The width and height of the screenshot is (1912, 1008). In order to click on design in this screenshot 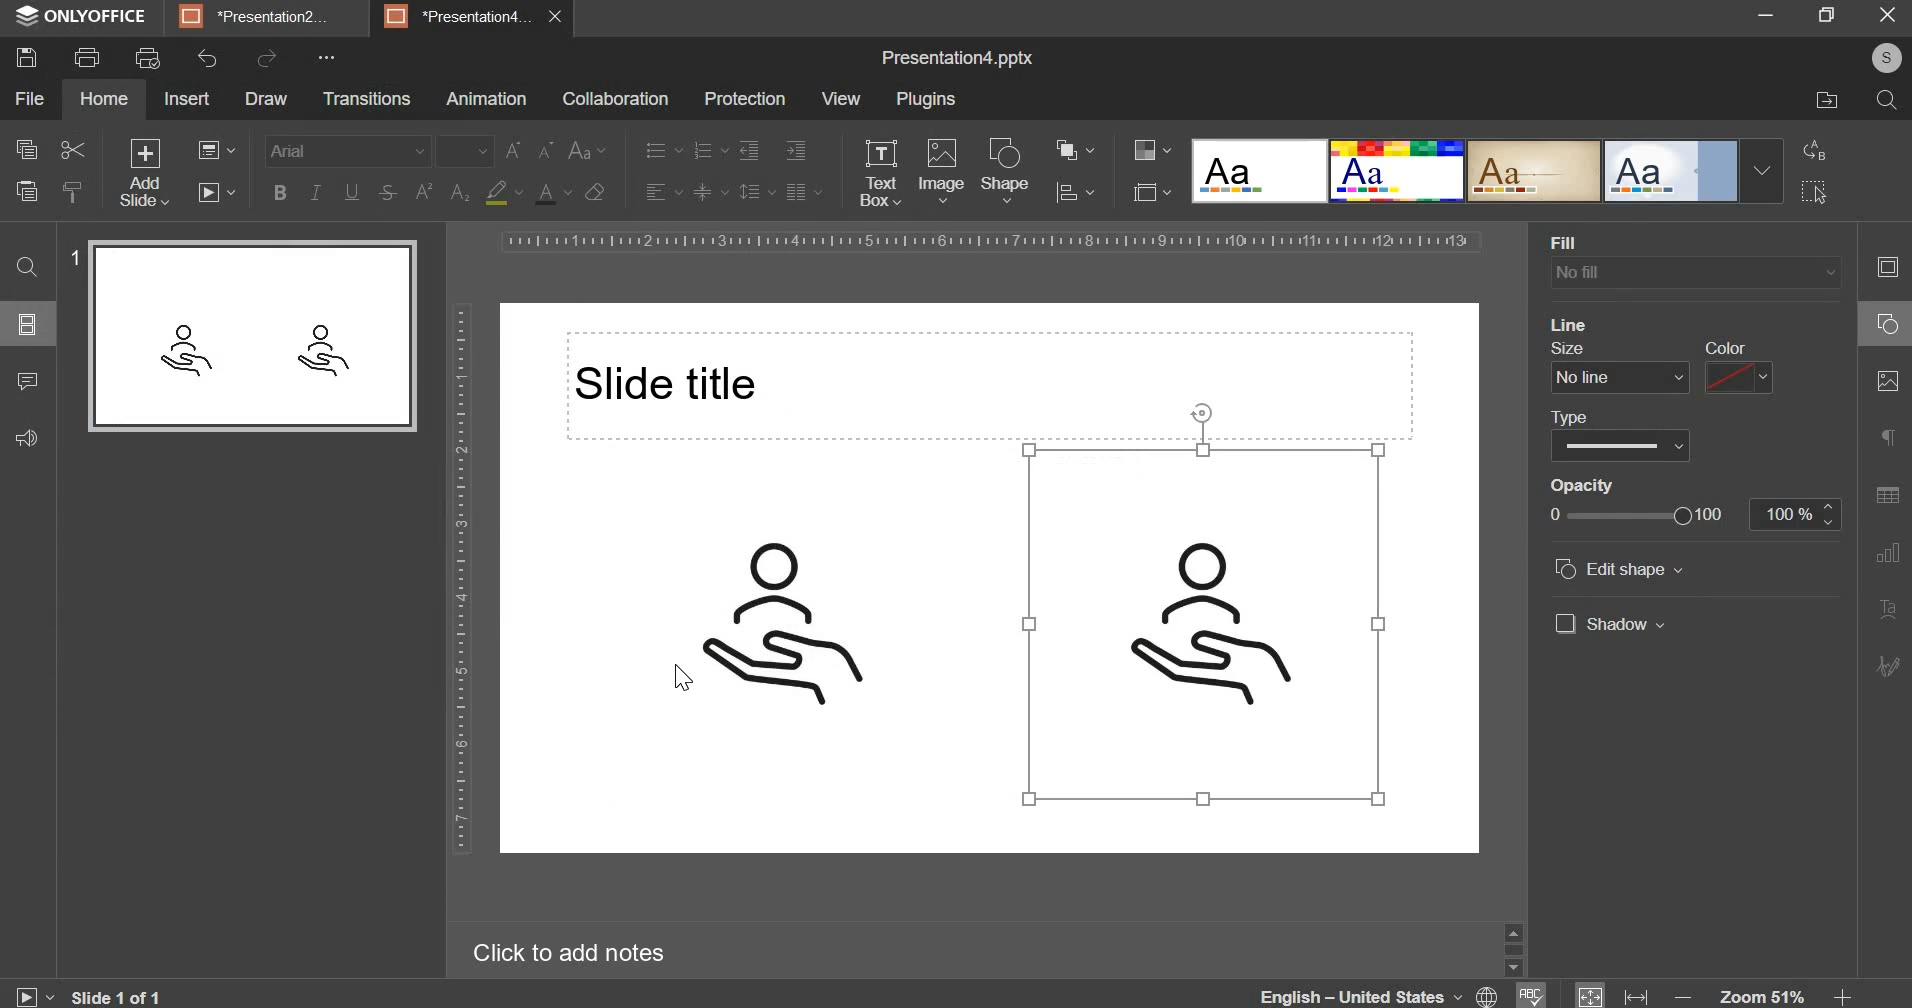, I will do `click(1673, 172)`.